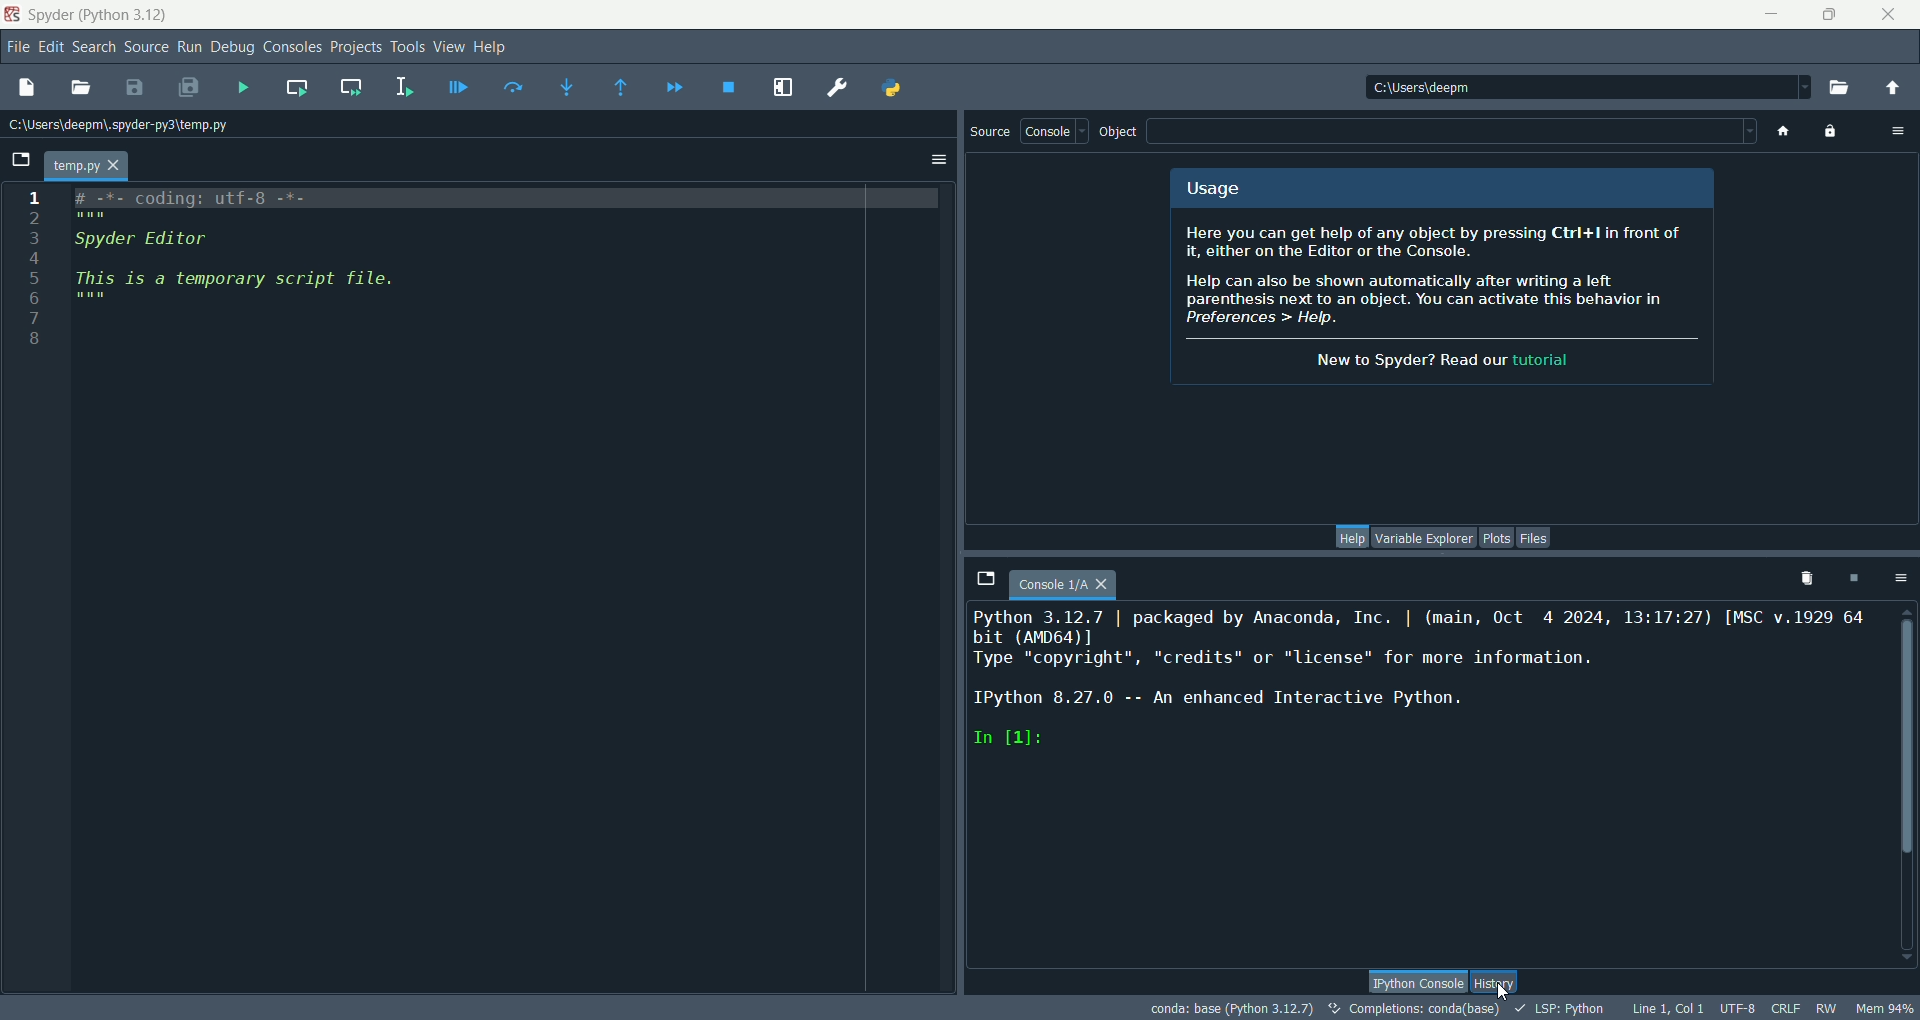 The image size is (1920, 1020). Describe the element at coordinates (1414, 981) in the screenshot. I see `IPython console` at that location.